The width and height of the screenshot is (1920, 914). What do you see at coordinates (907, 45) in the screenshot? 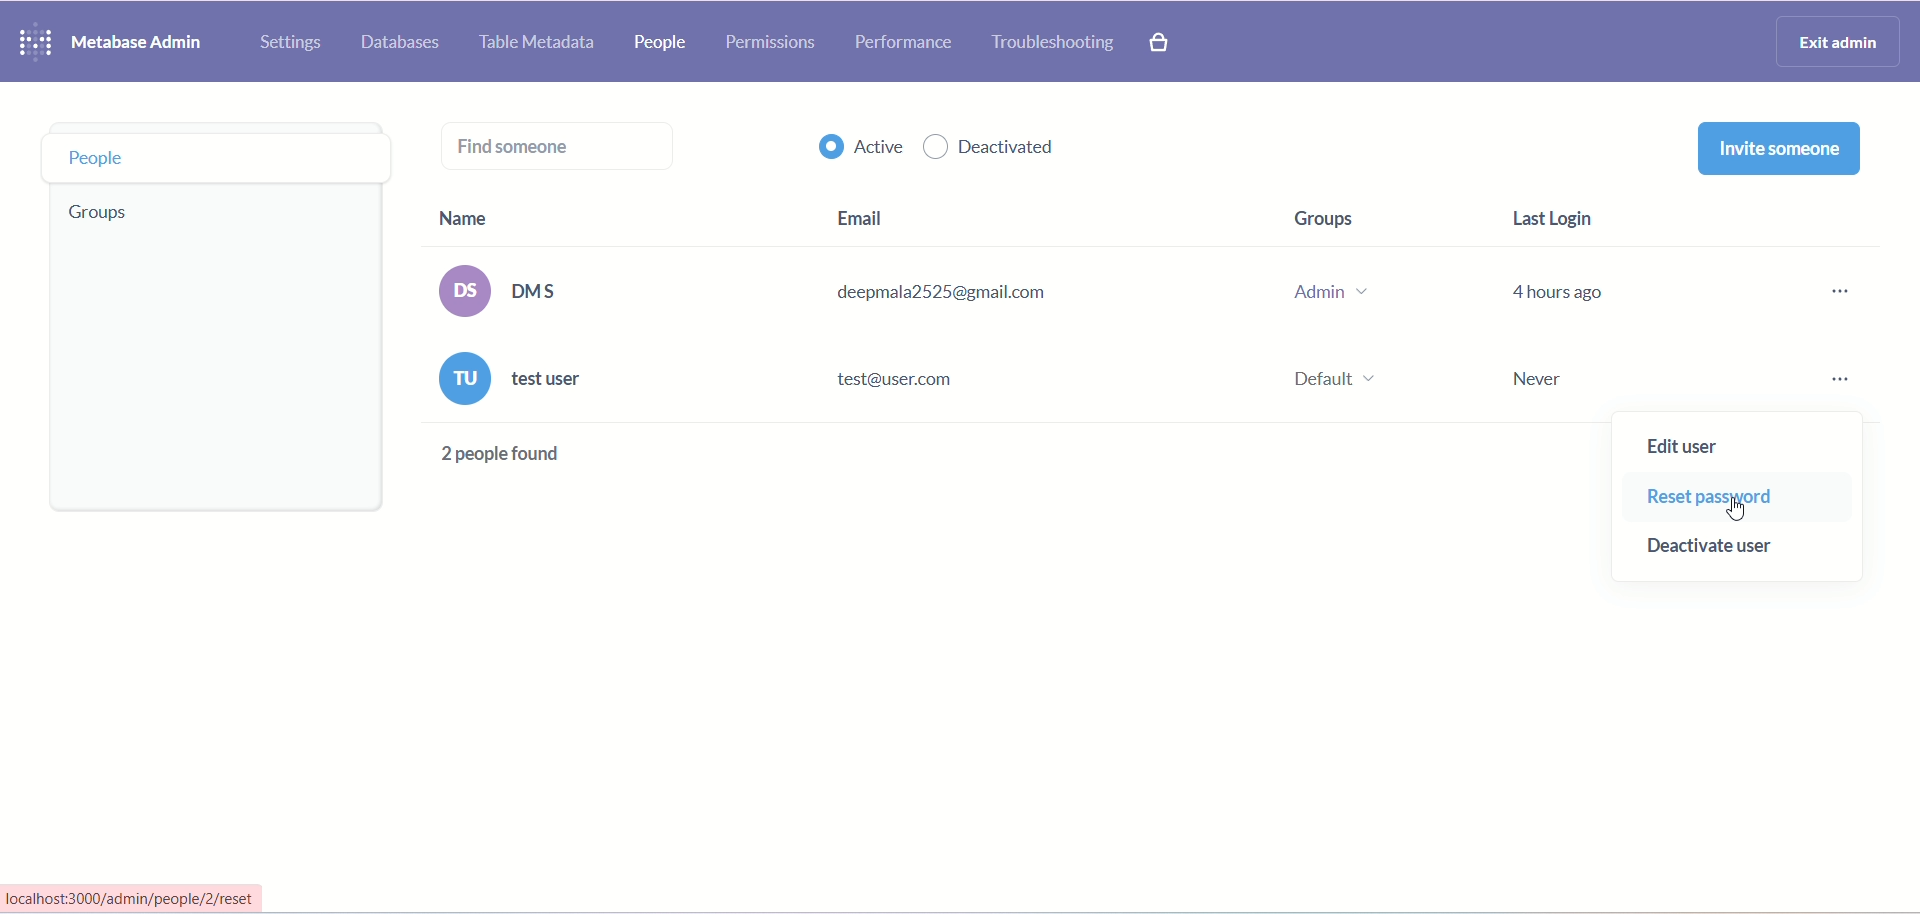
I see `performance` at bounding box center [907, 45].